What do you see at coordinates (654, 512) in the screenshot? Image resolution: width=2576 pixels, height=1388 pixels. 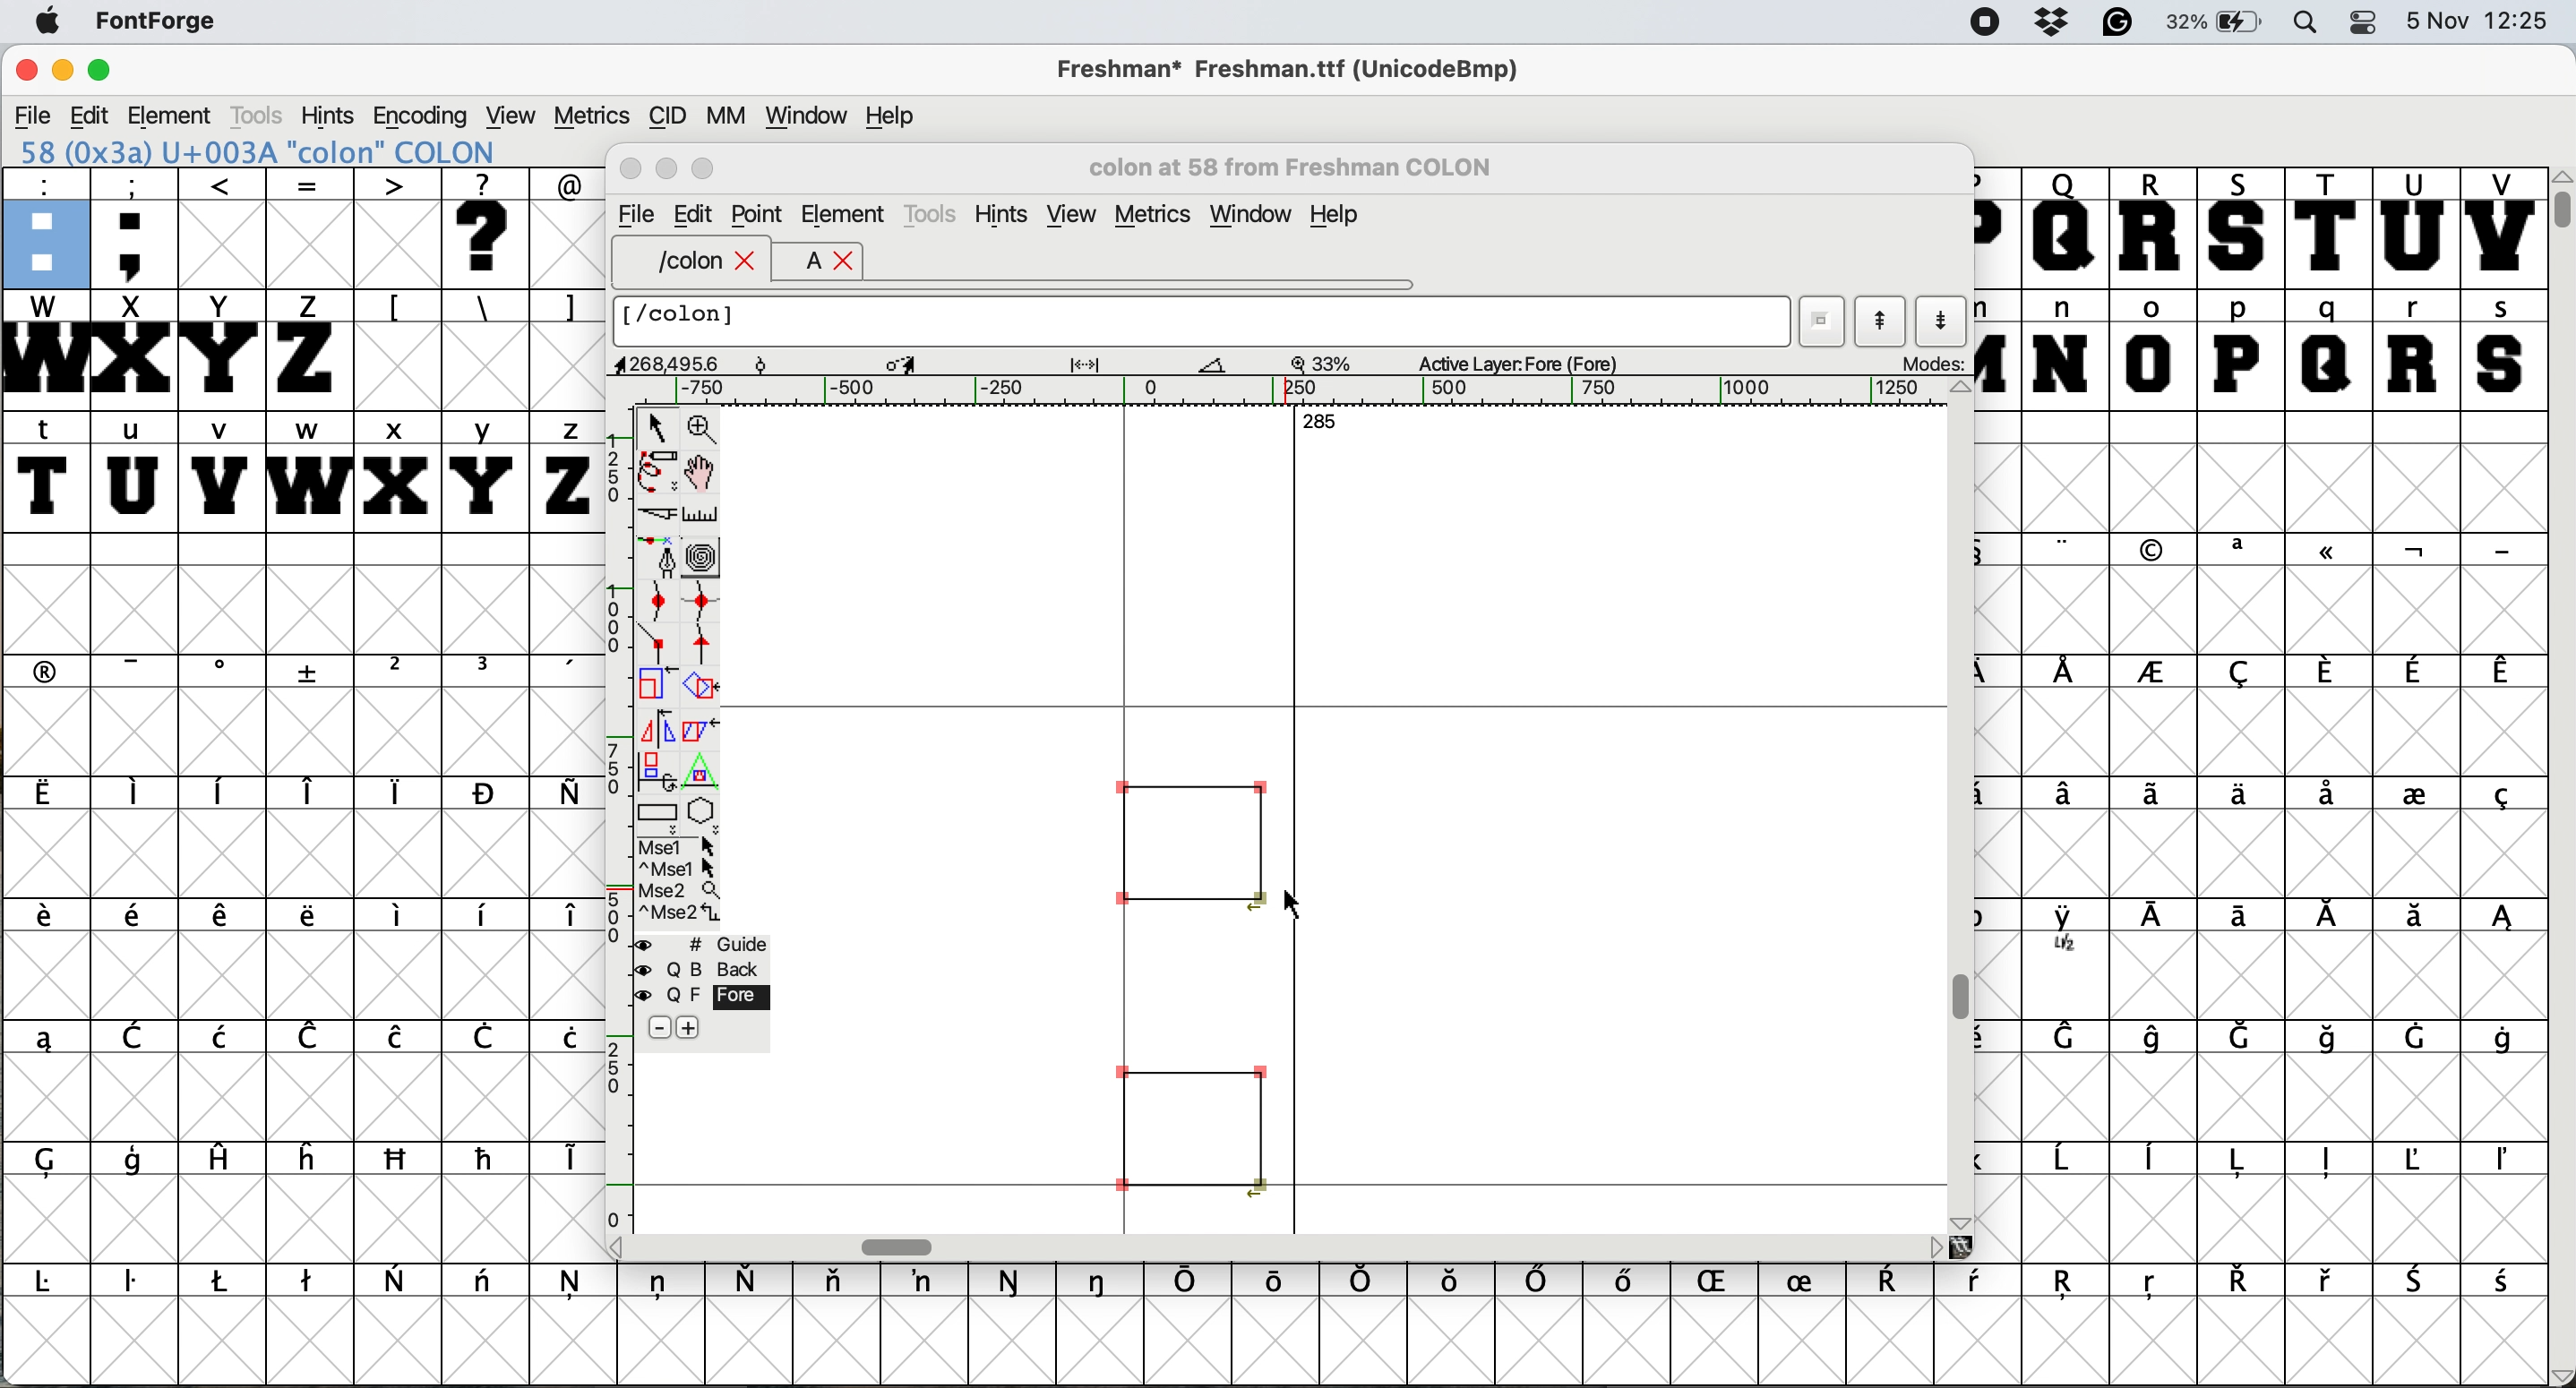 I see `cut splines in two` at bounding box center [654, 512].